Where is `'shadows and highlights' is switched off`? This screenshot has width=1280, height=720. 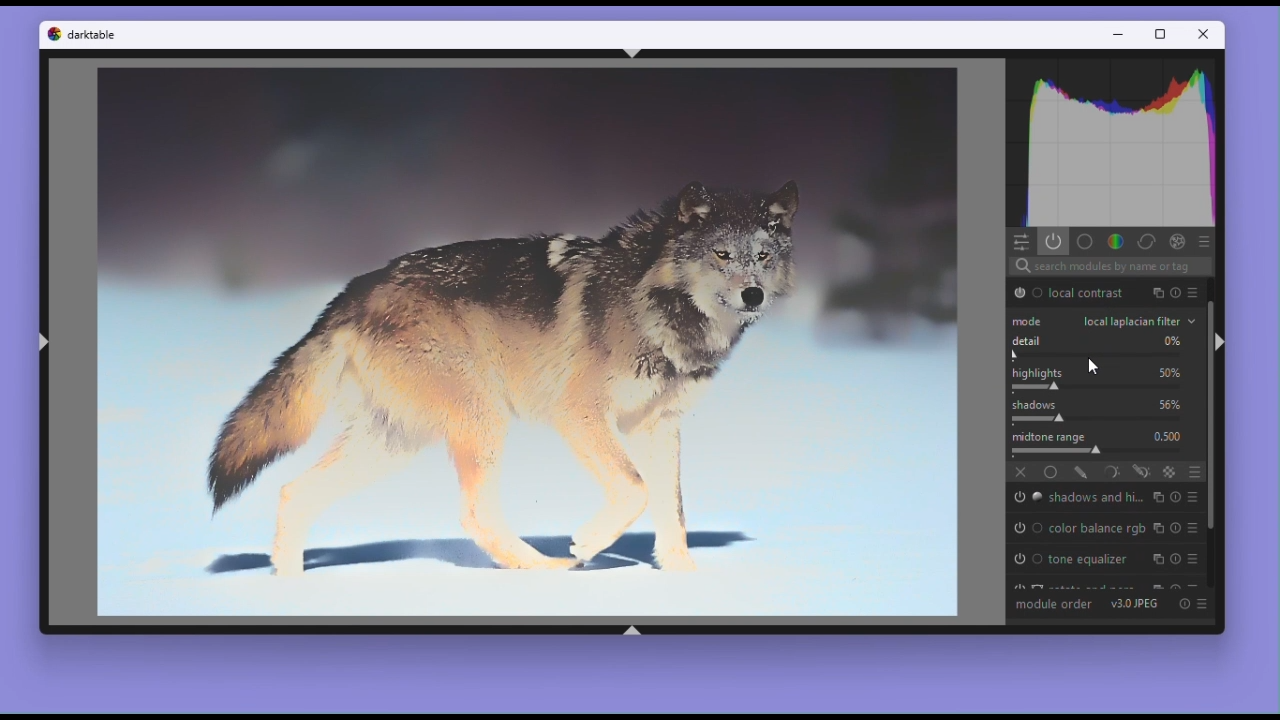
'shadows and highlights' is switched off is located at coordinates (1024, 498).